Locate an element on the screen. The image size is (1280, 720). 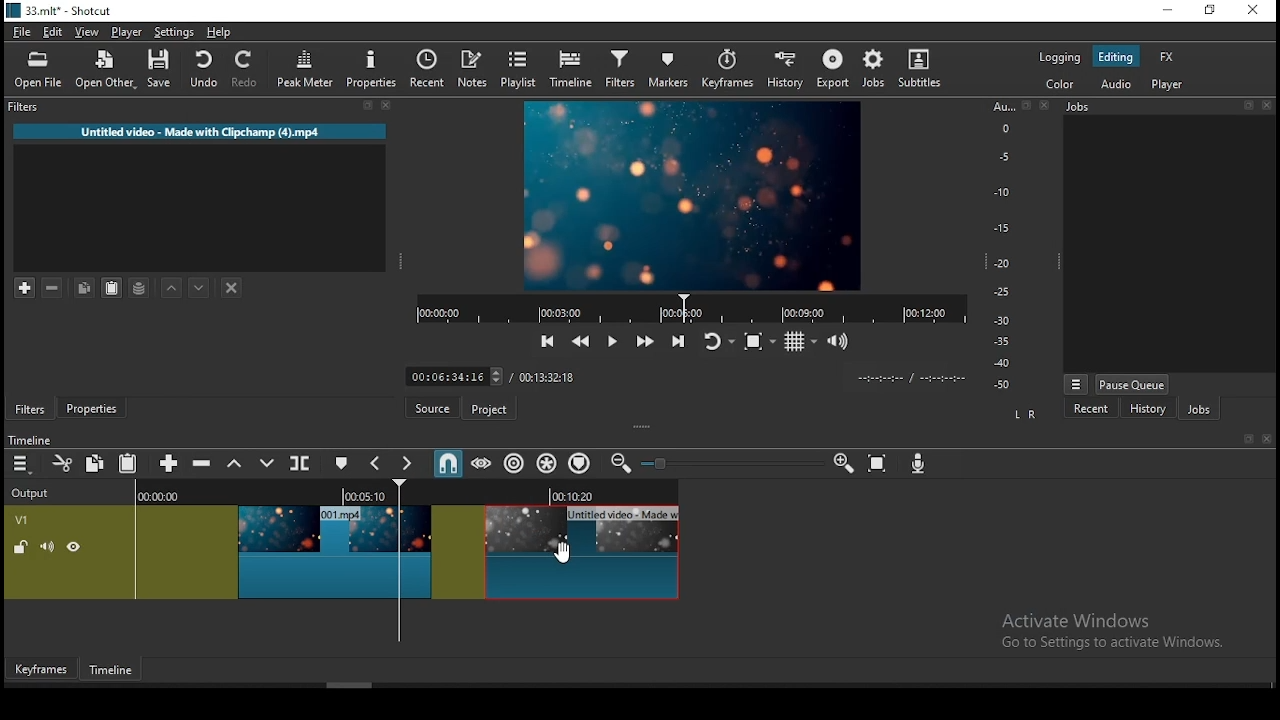
help is located at coordinates (216, 32).